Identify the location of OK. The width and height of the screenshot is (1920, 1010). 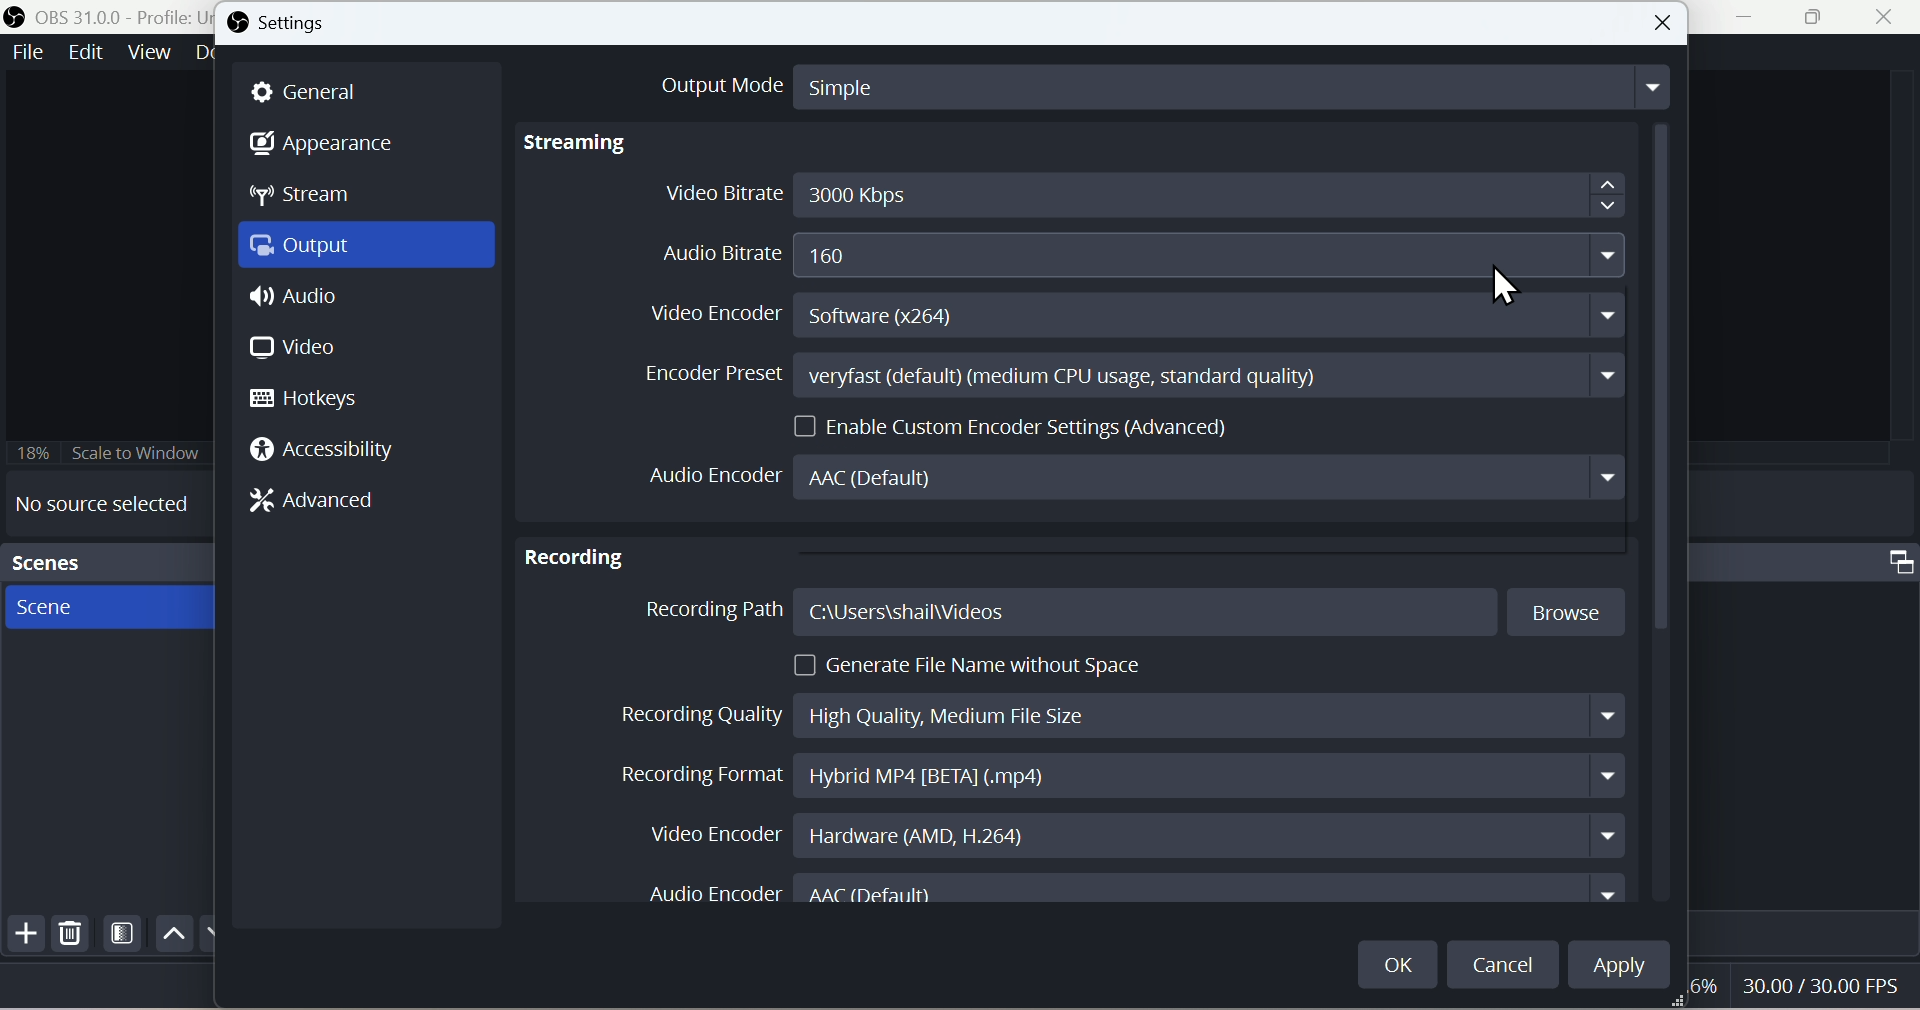
(1399, 959).